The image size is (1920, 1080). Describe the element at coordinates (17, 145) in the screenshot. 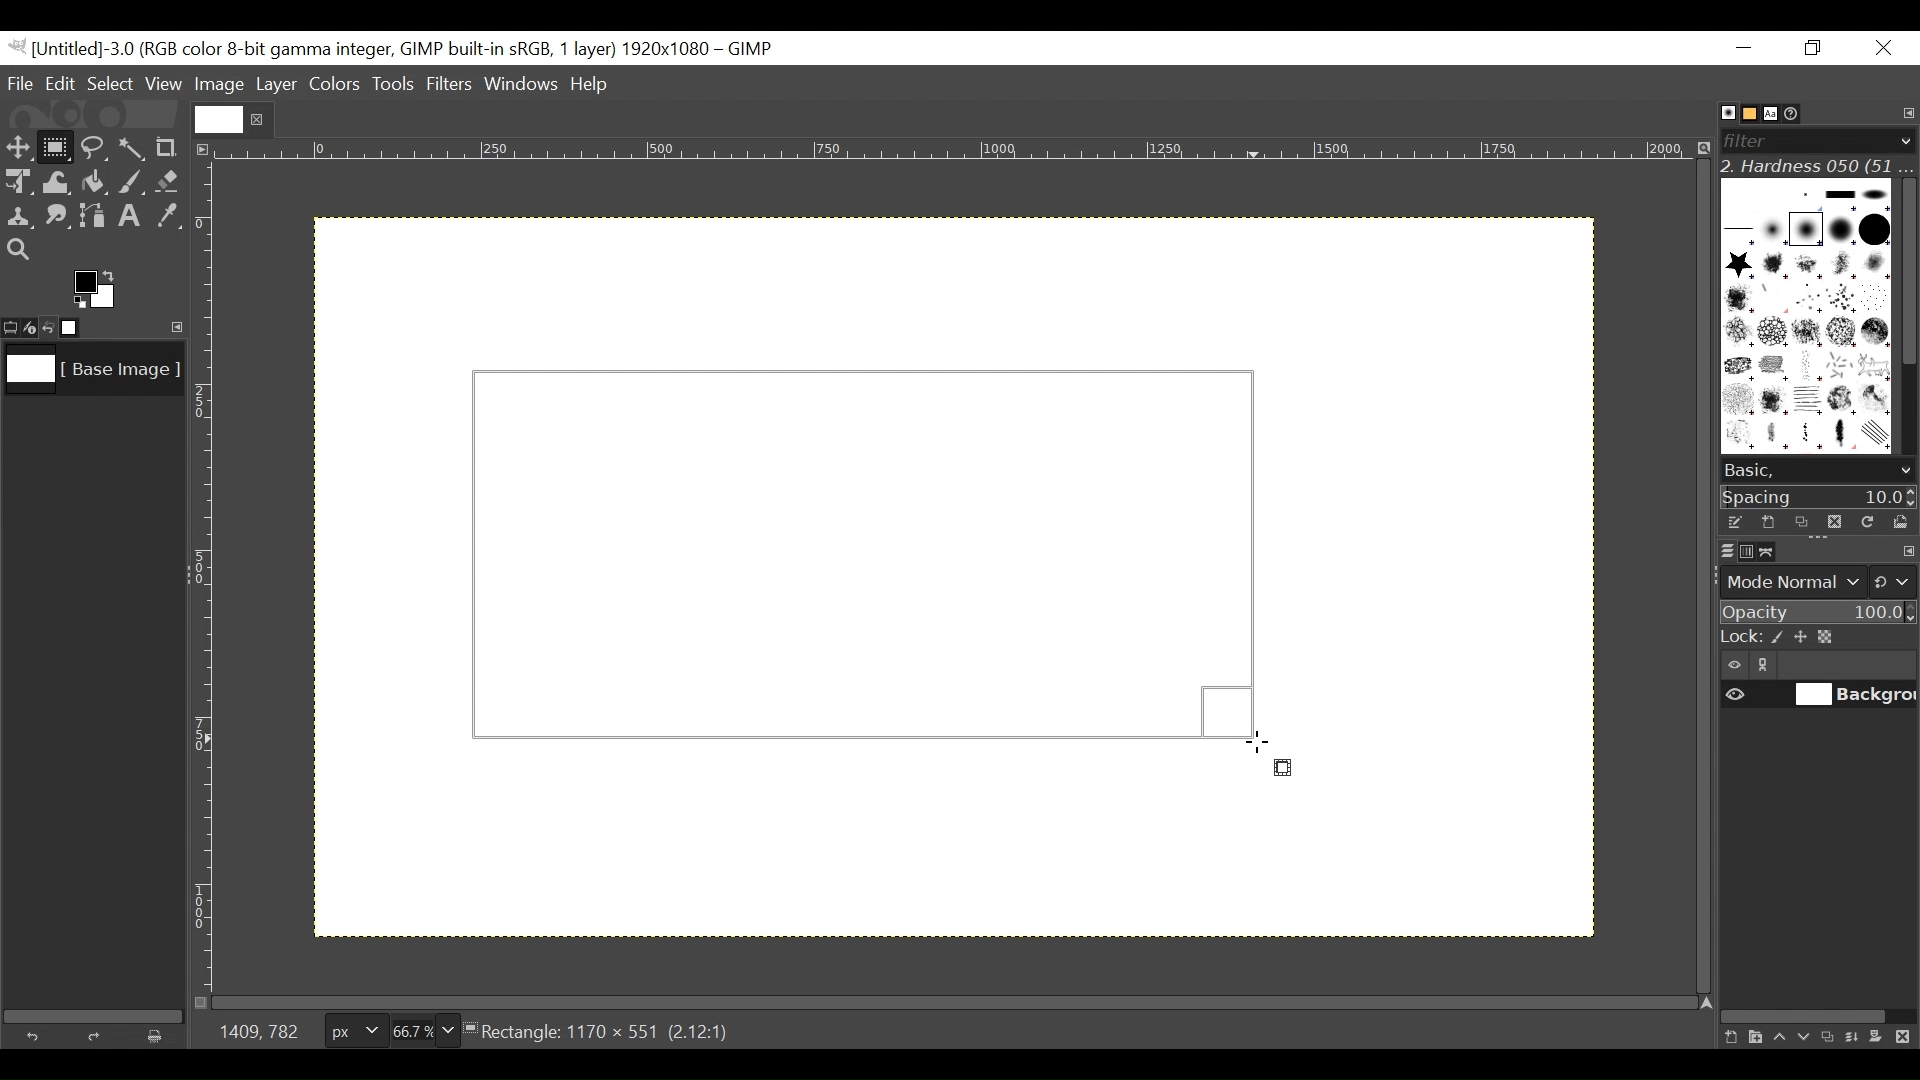

I see `Move tool` at that location.